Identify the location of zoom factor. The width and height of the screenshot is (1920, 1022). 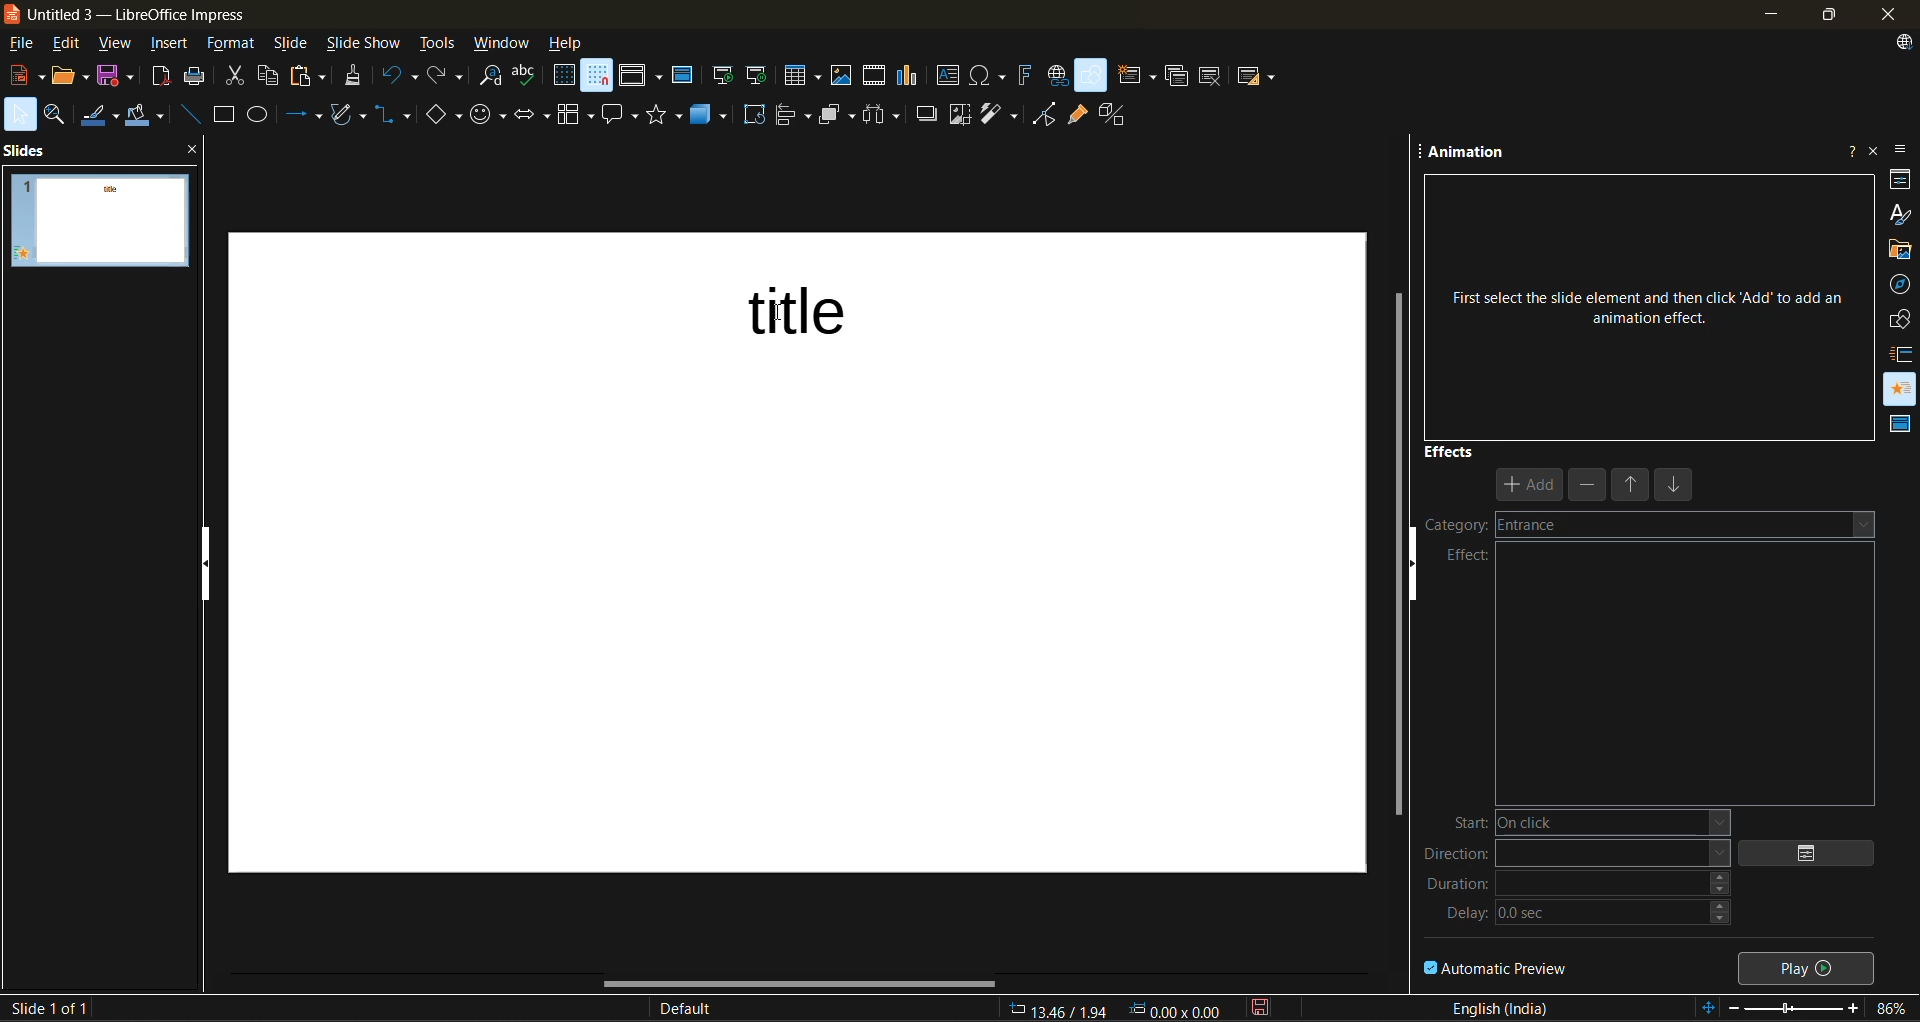
(1894, 1008).